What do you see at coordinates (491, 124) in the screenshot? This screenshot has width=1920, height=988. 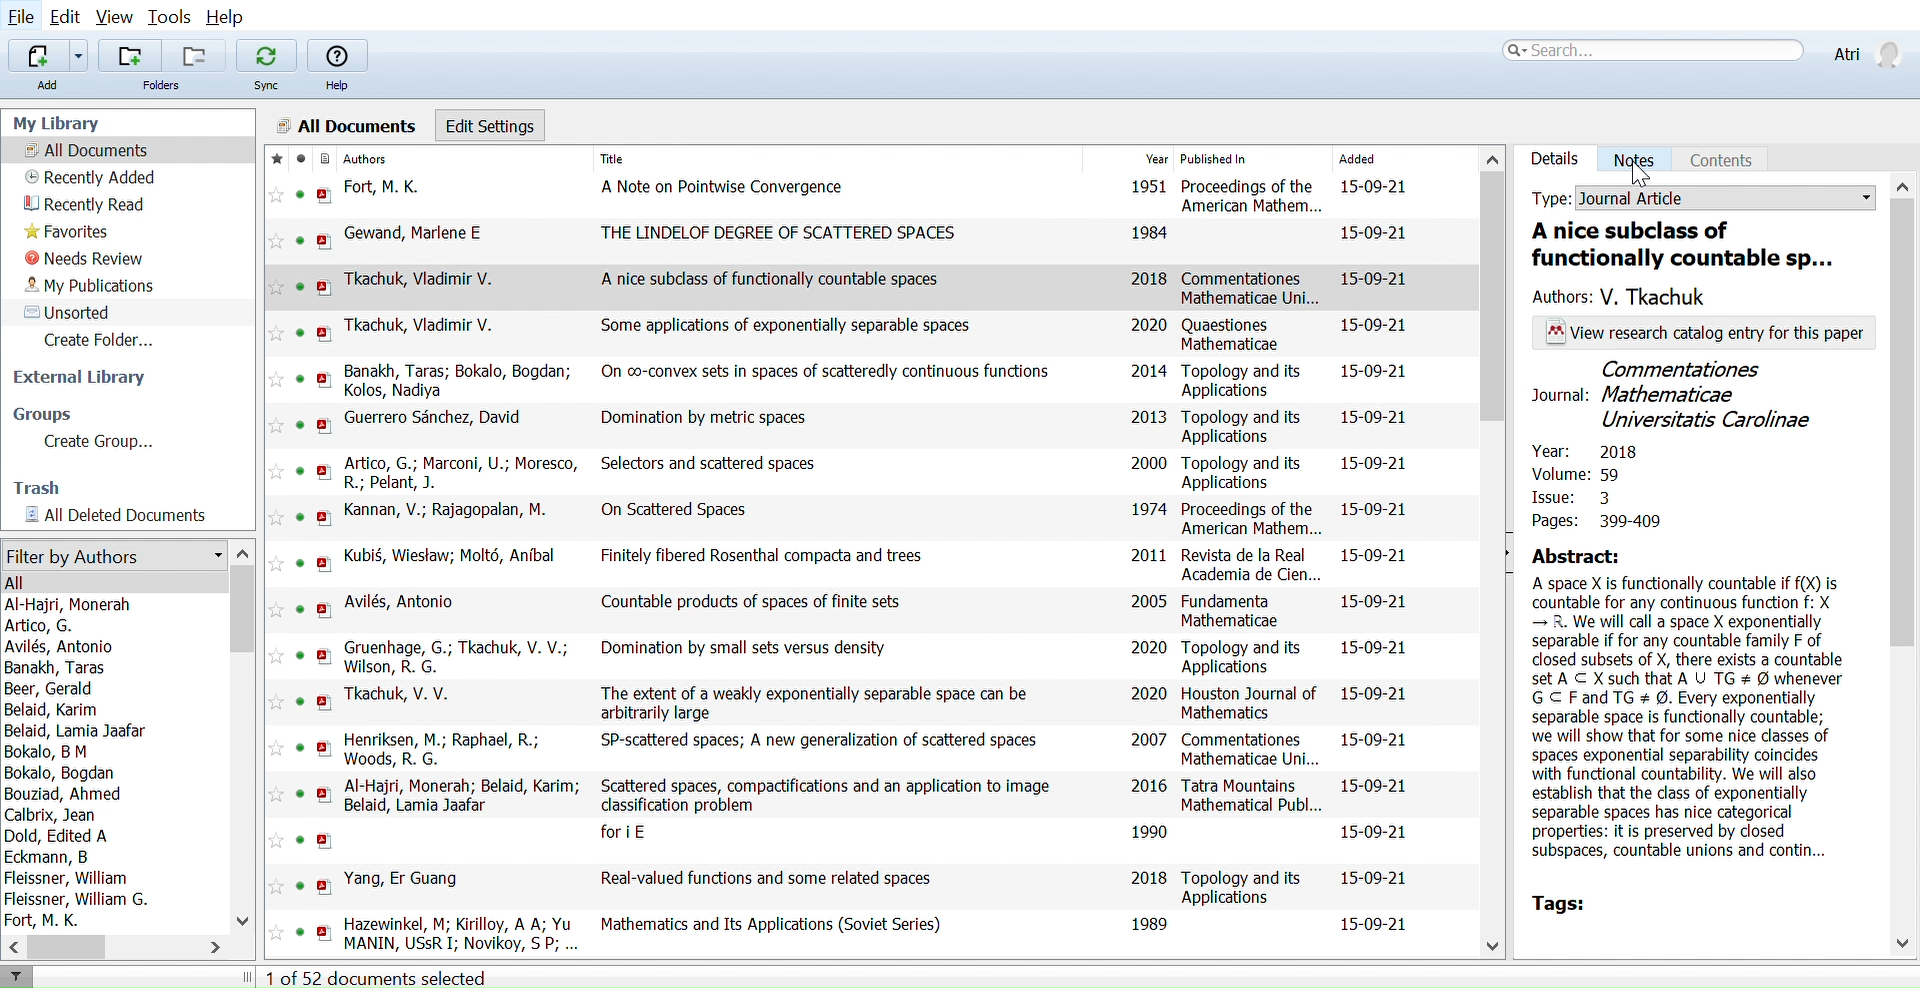 I see `Edit settings` at bounding box center [491, 124].